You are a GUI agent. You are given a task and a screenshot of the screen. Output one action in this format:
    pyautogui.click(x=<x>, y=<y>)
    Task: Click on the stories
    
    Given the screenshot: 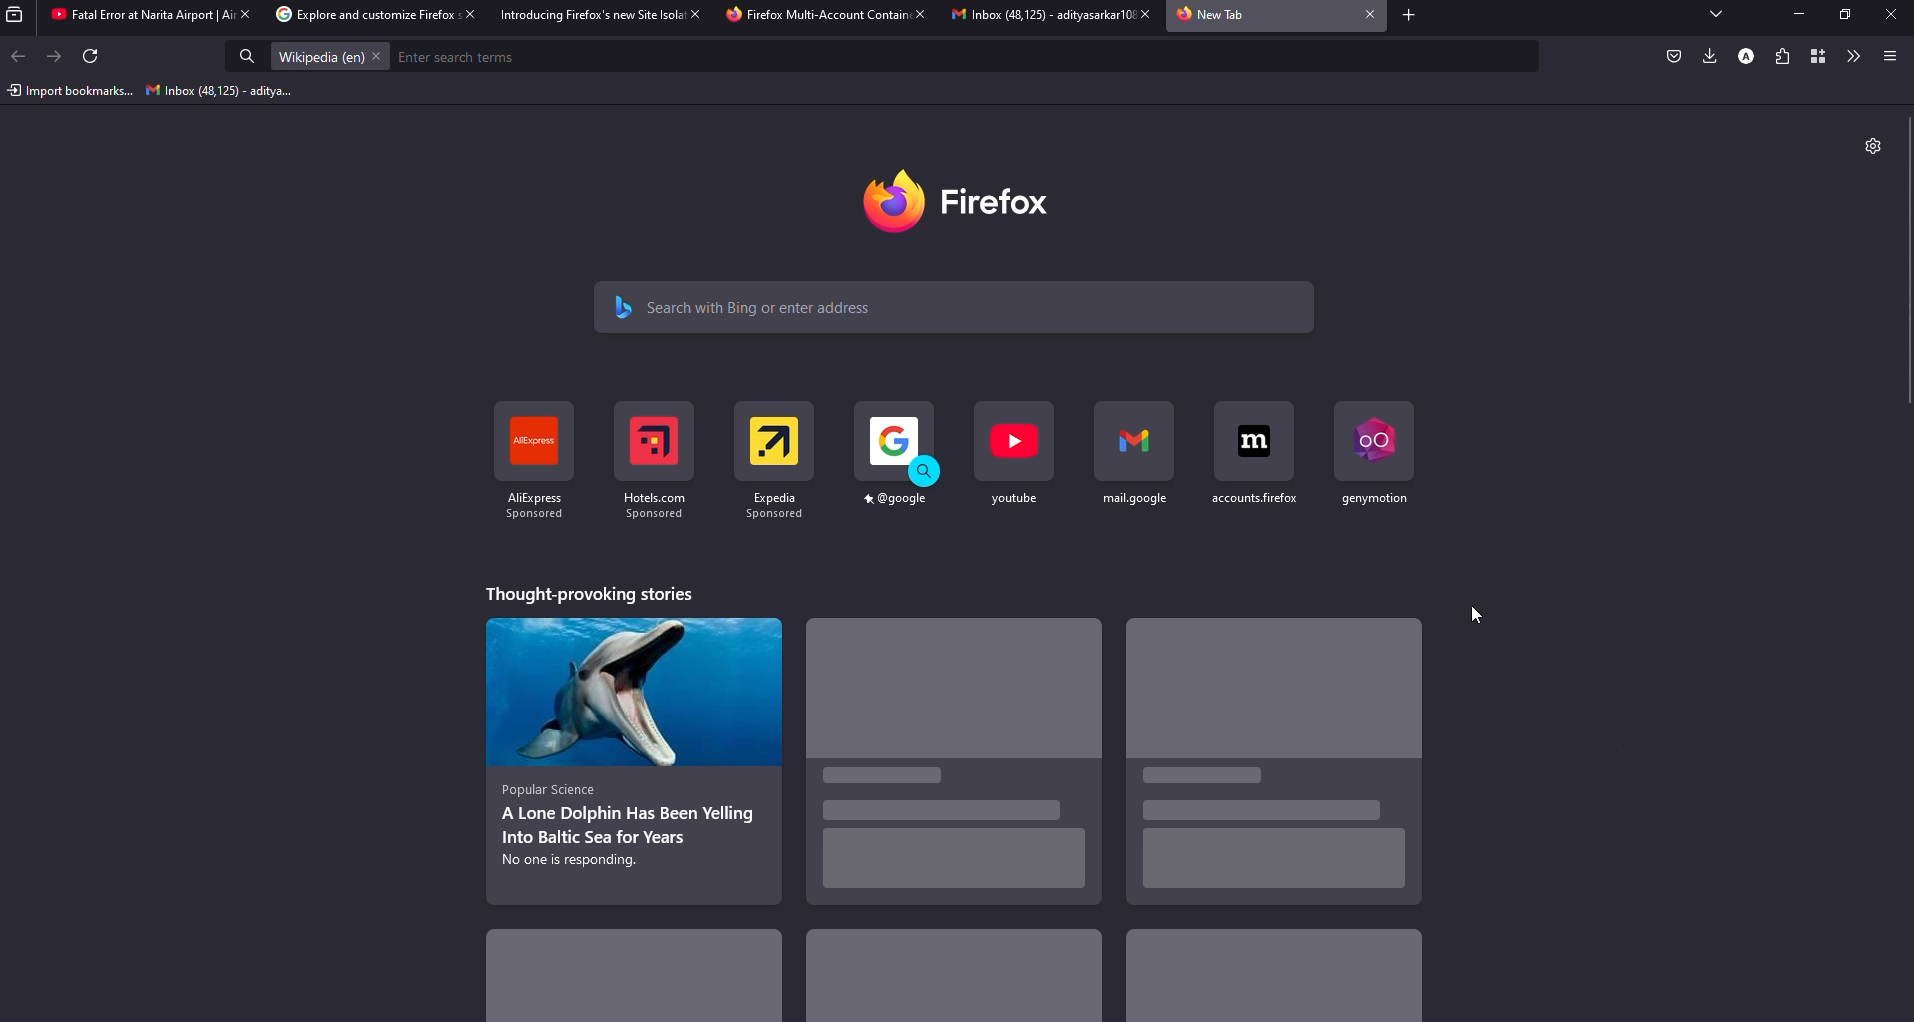 What is the action you would take?
    pyautogui.click(x=1271, y=763)
    